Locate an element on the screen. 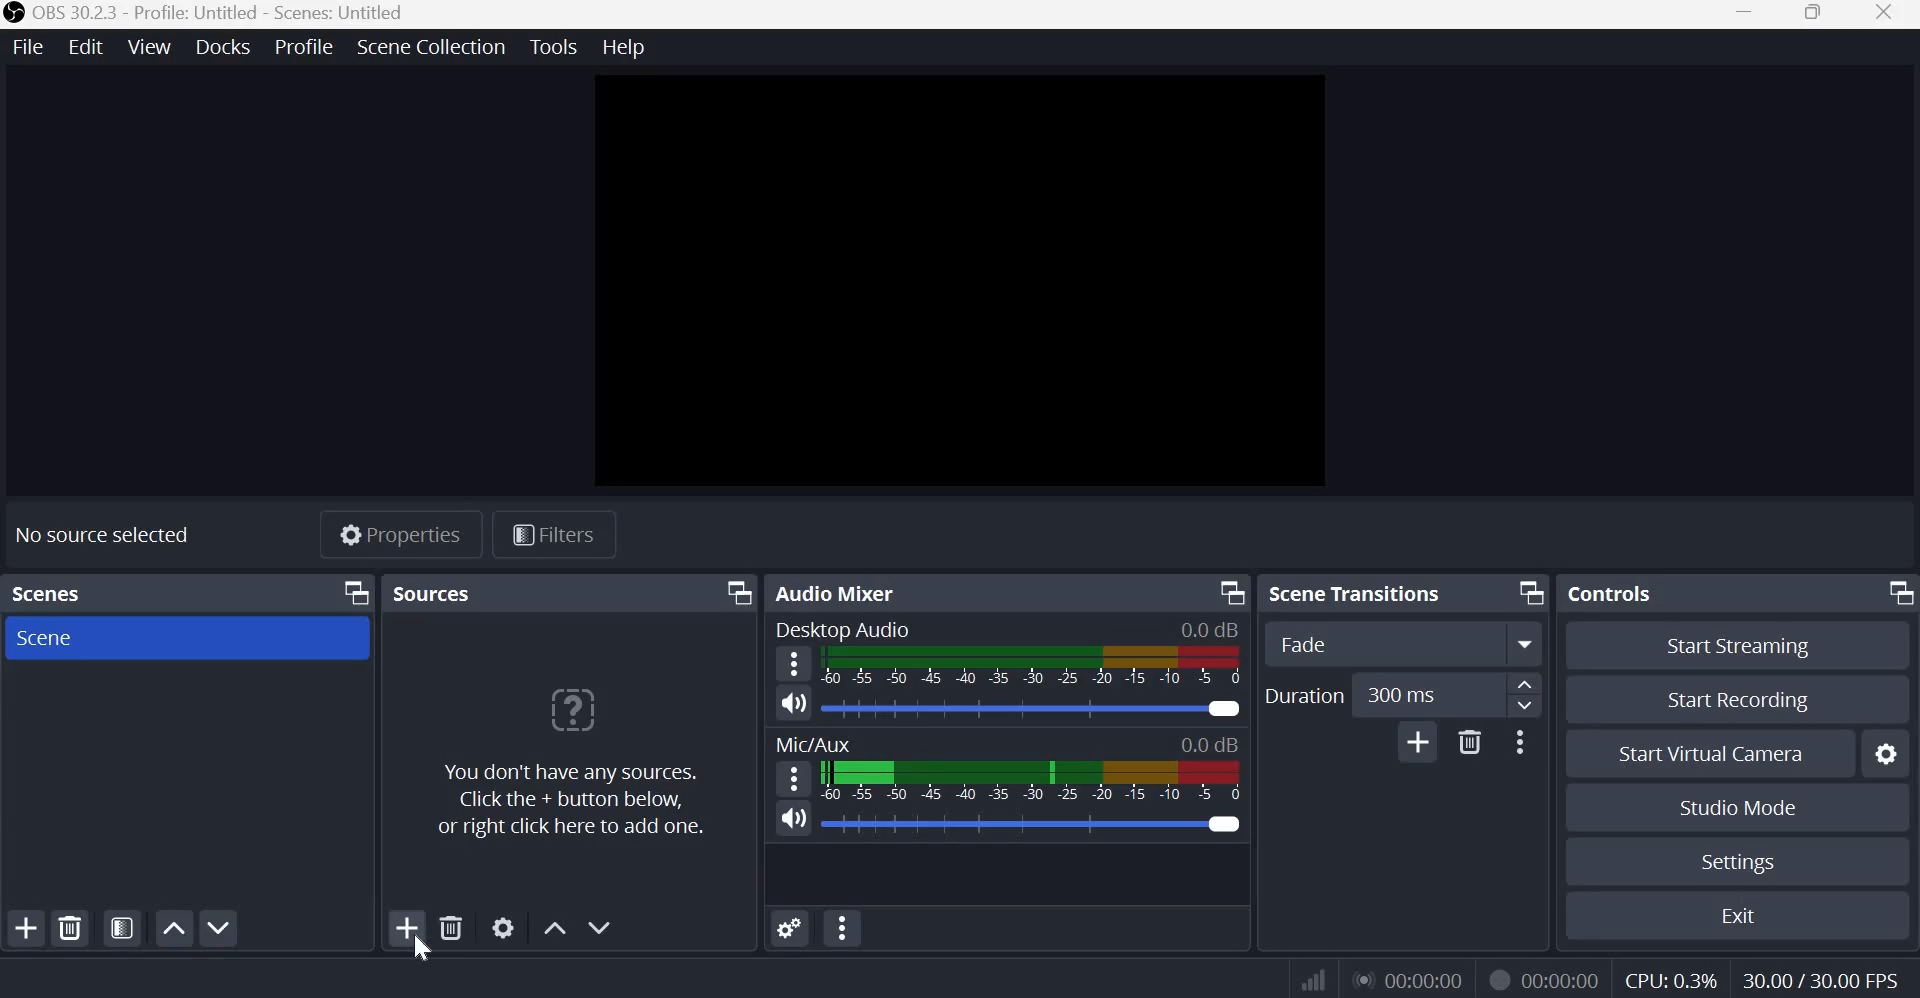 Image resolution: width=1920 pixels, height=998 pixels. Add Transition is located at coordinates (1417, 742).